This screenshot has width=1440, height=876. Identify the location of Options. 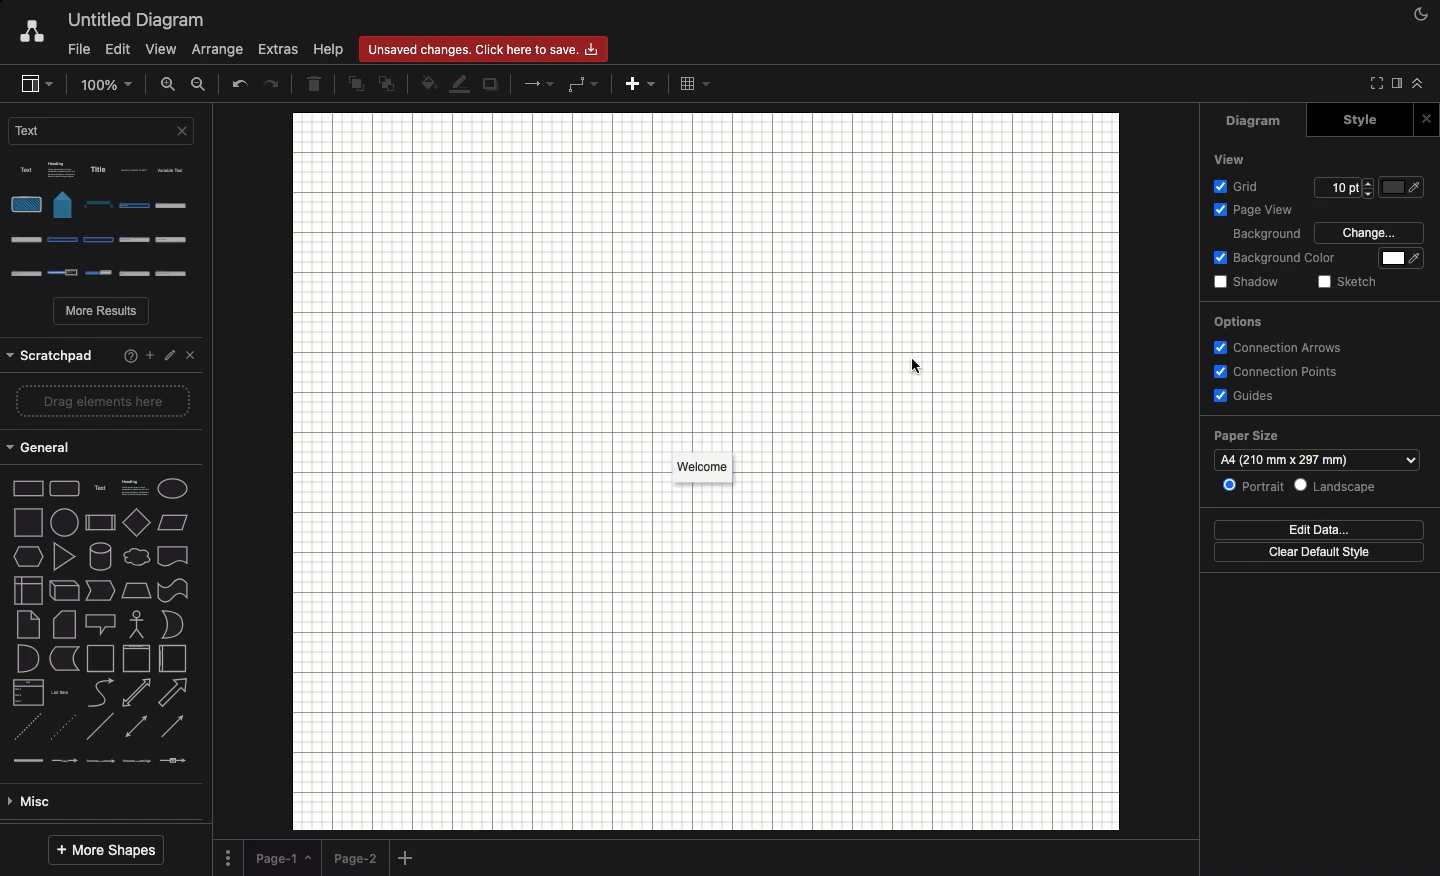
(107, 222).